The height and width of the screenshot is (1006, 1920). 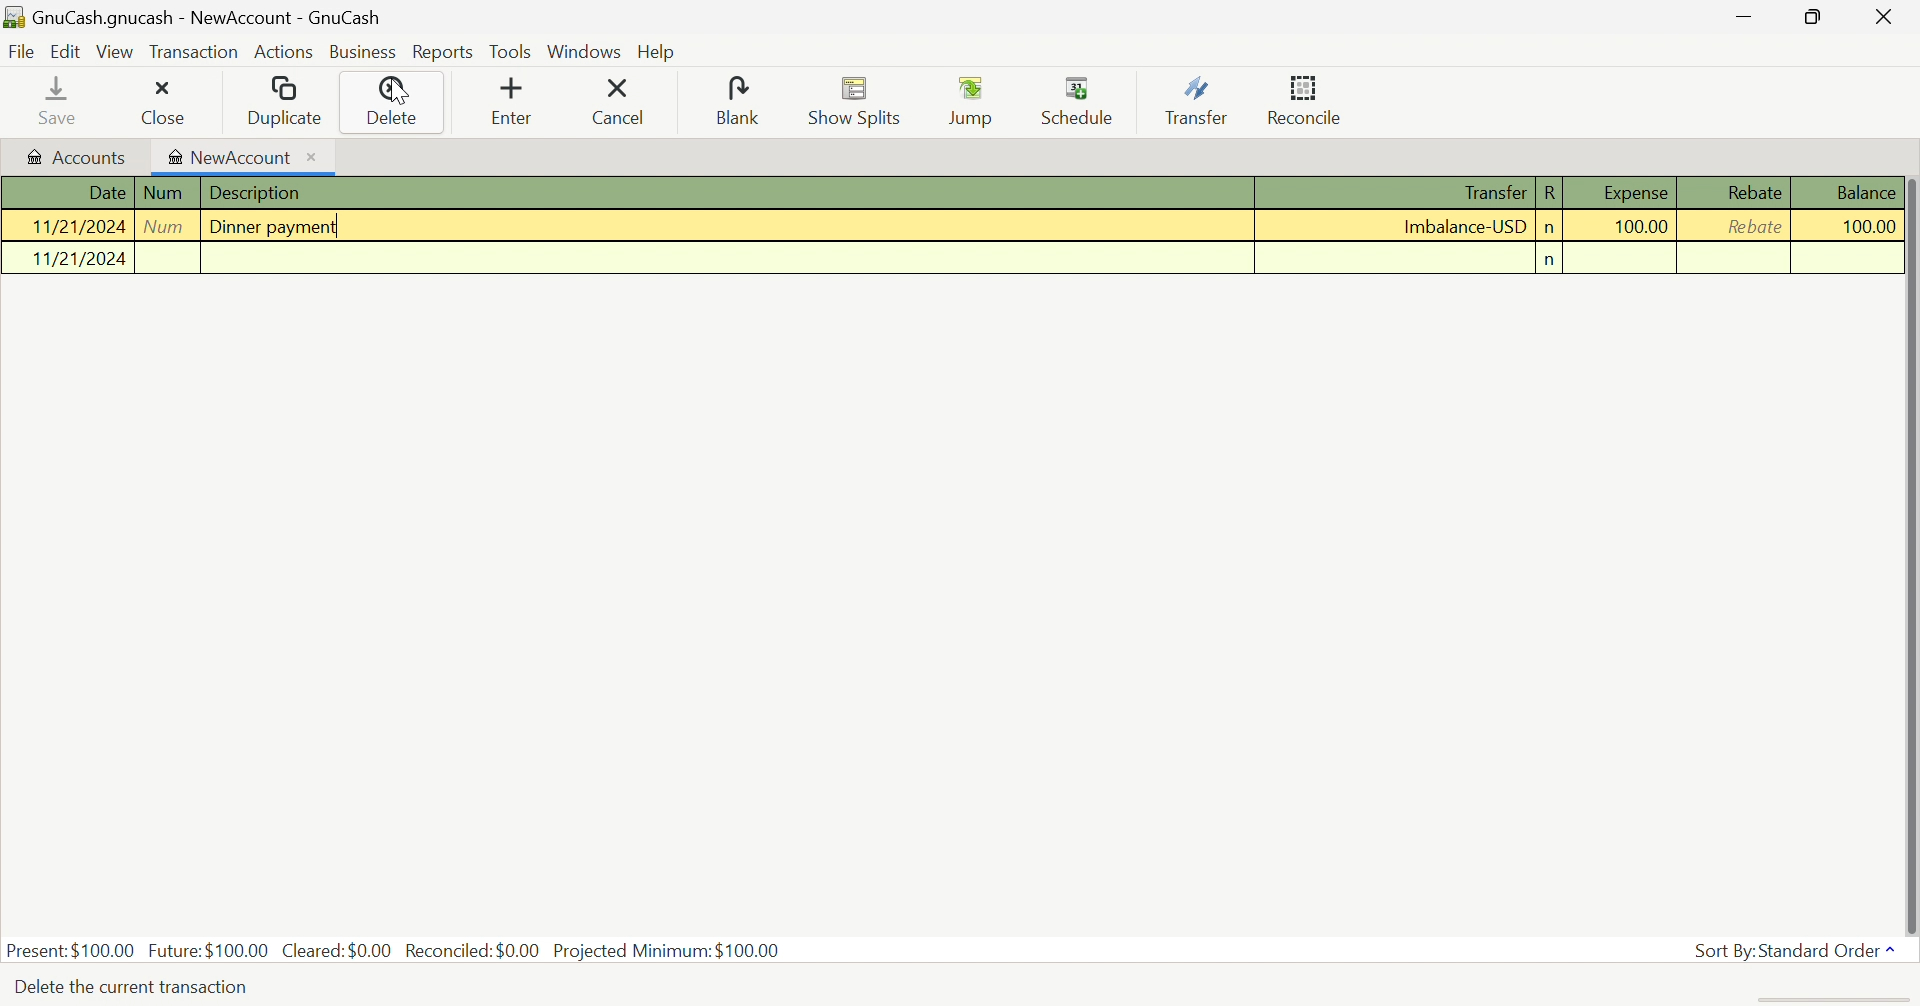 What do you see at coordinates (64, 101) in the screenshot?
I see `save` at bounding box center [64, 101].